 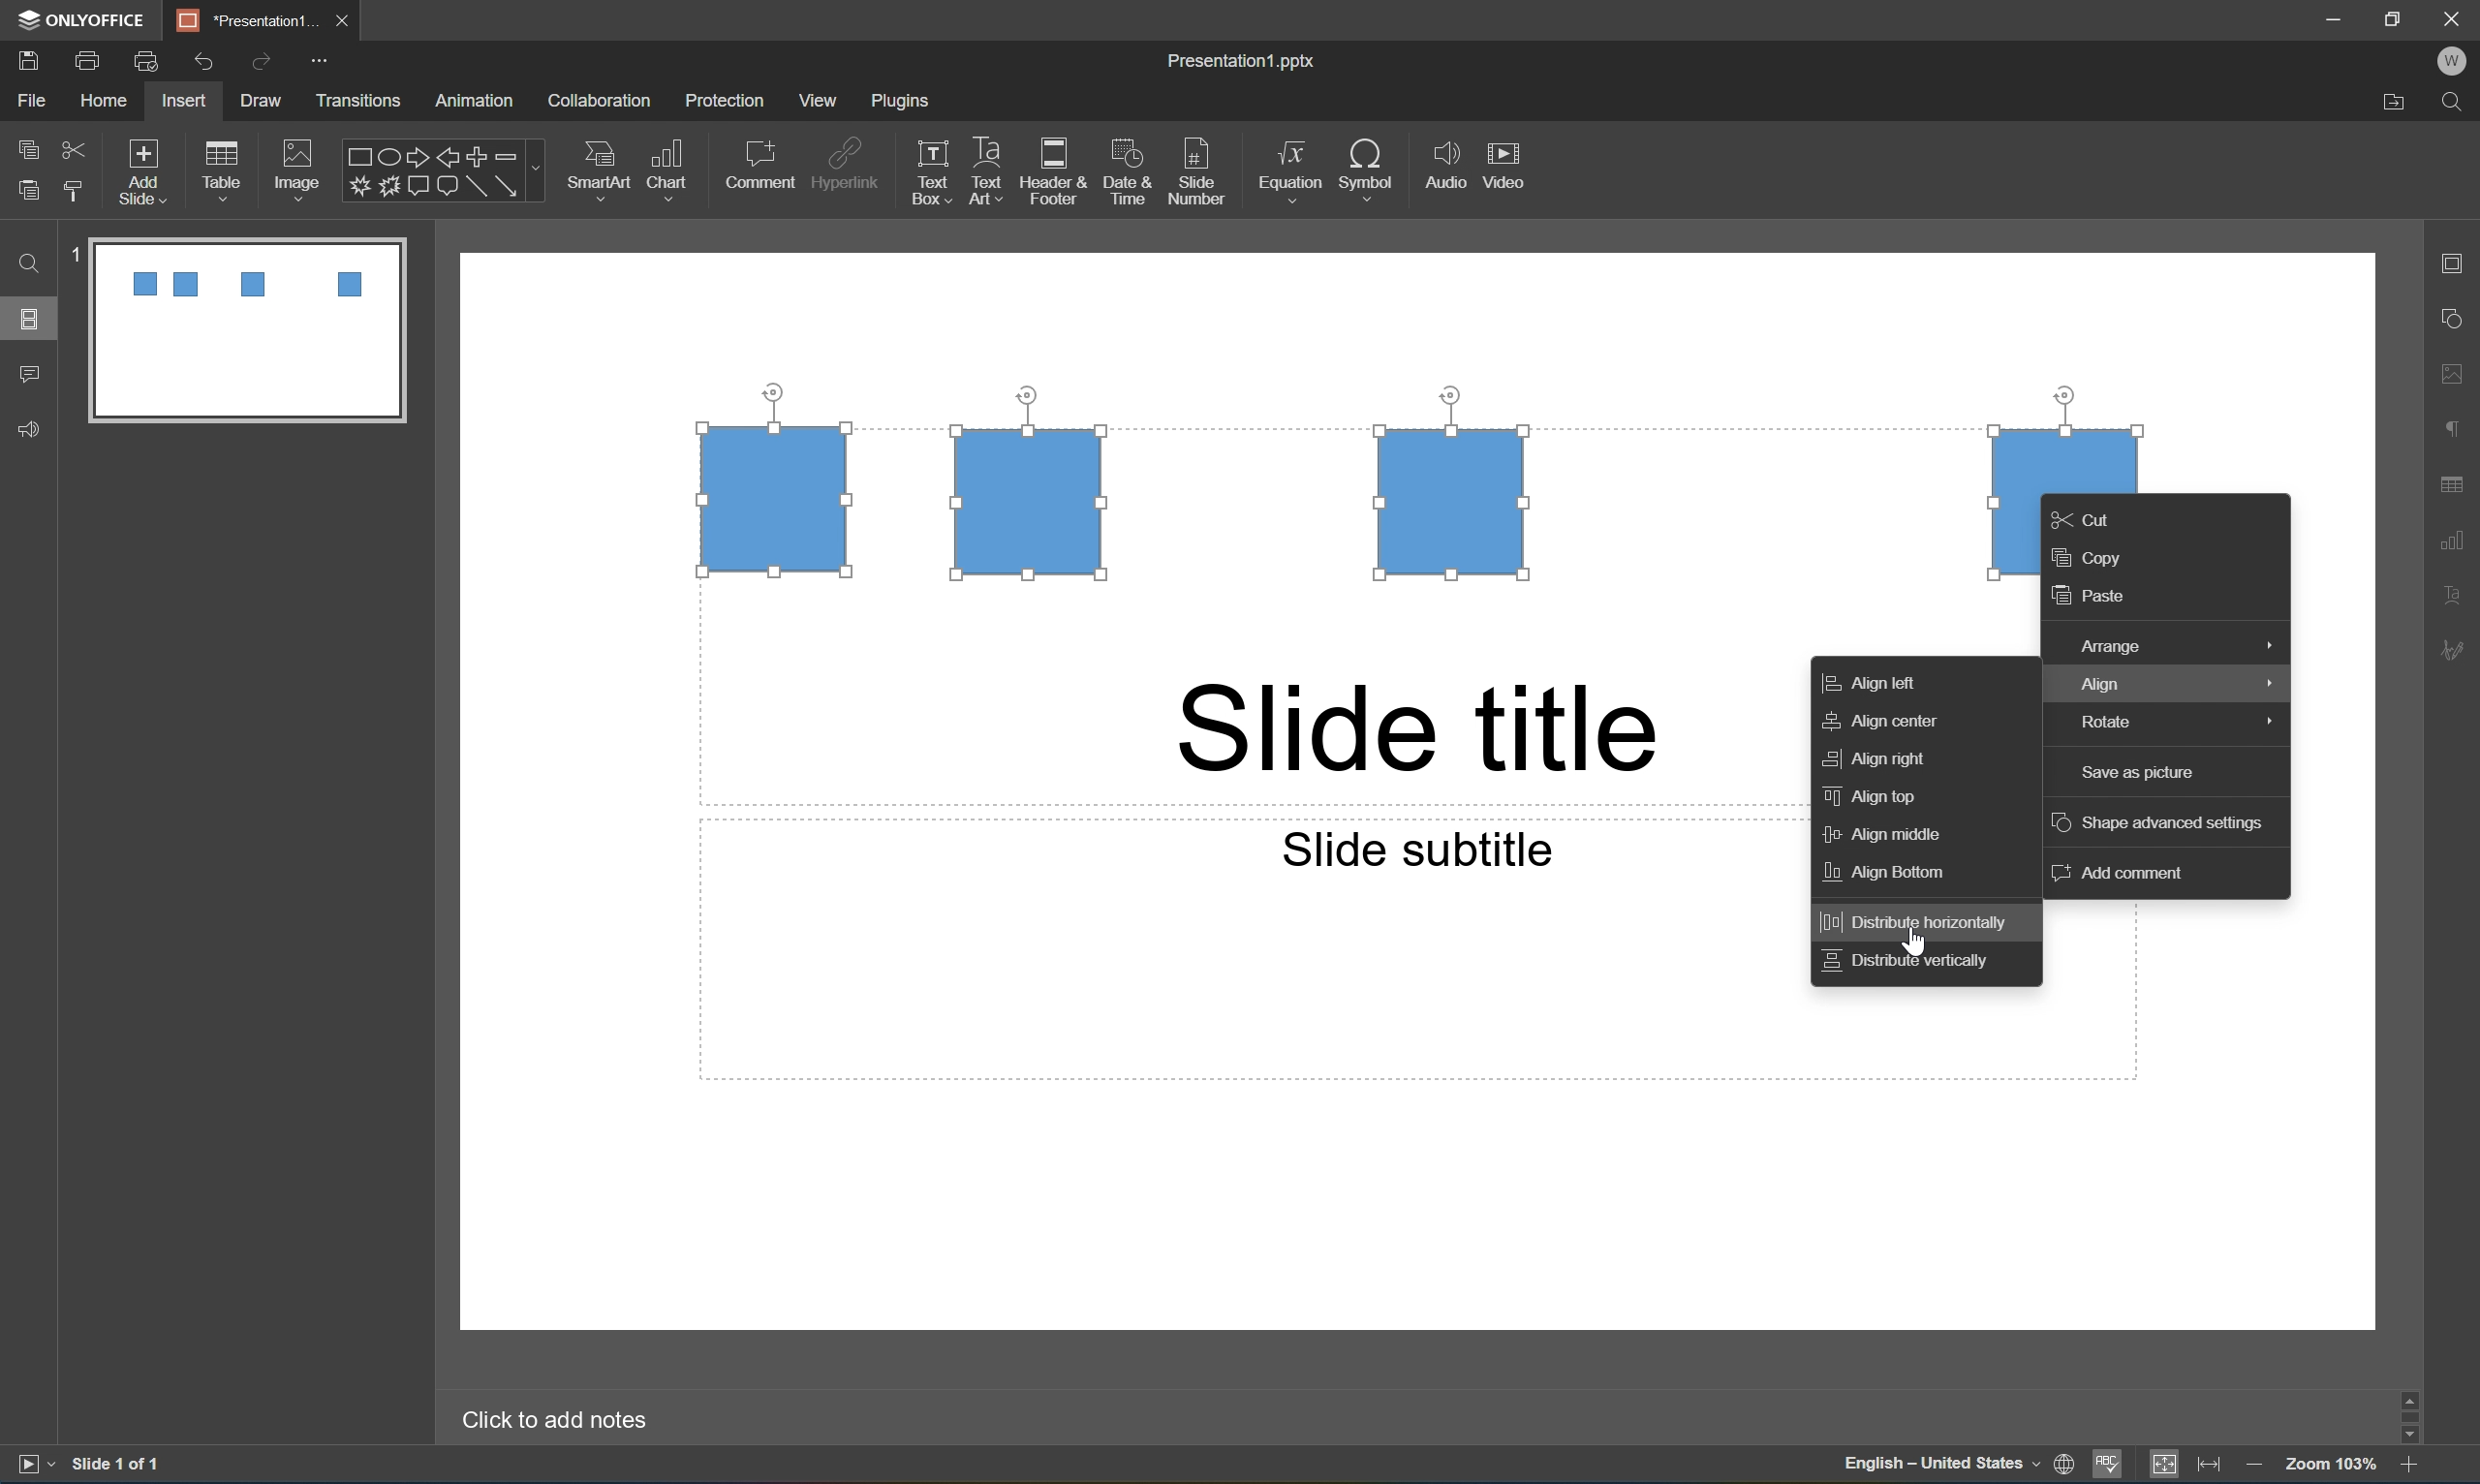 What do you see at coordinates (442, 170) in the screenshot?
I see `shapes` at bounding box center [442, 170].